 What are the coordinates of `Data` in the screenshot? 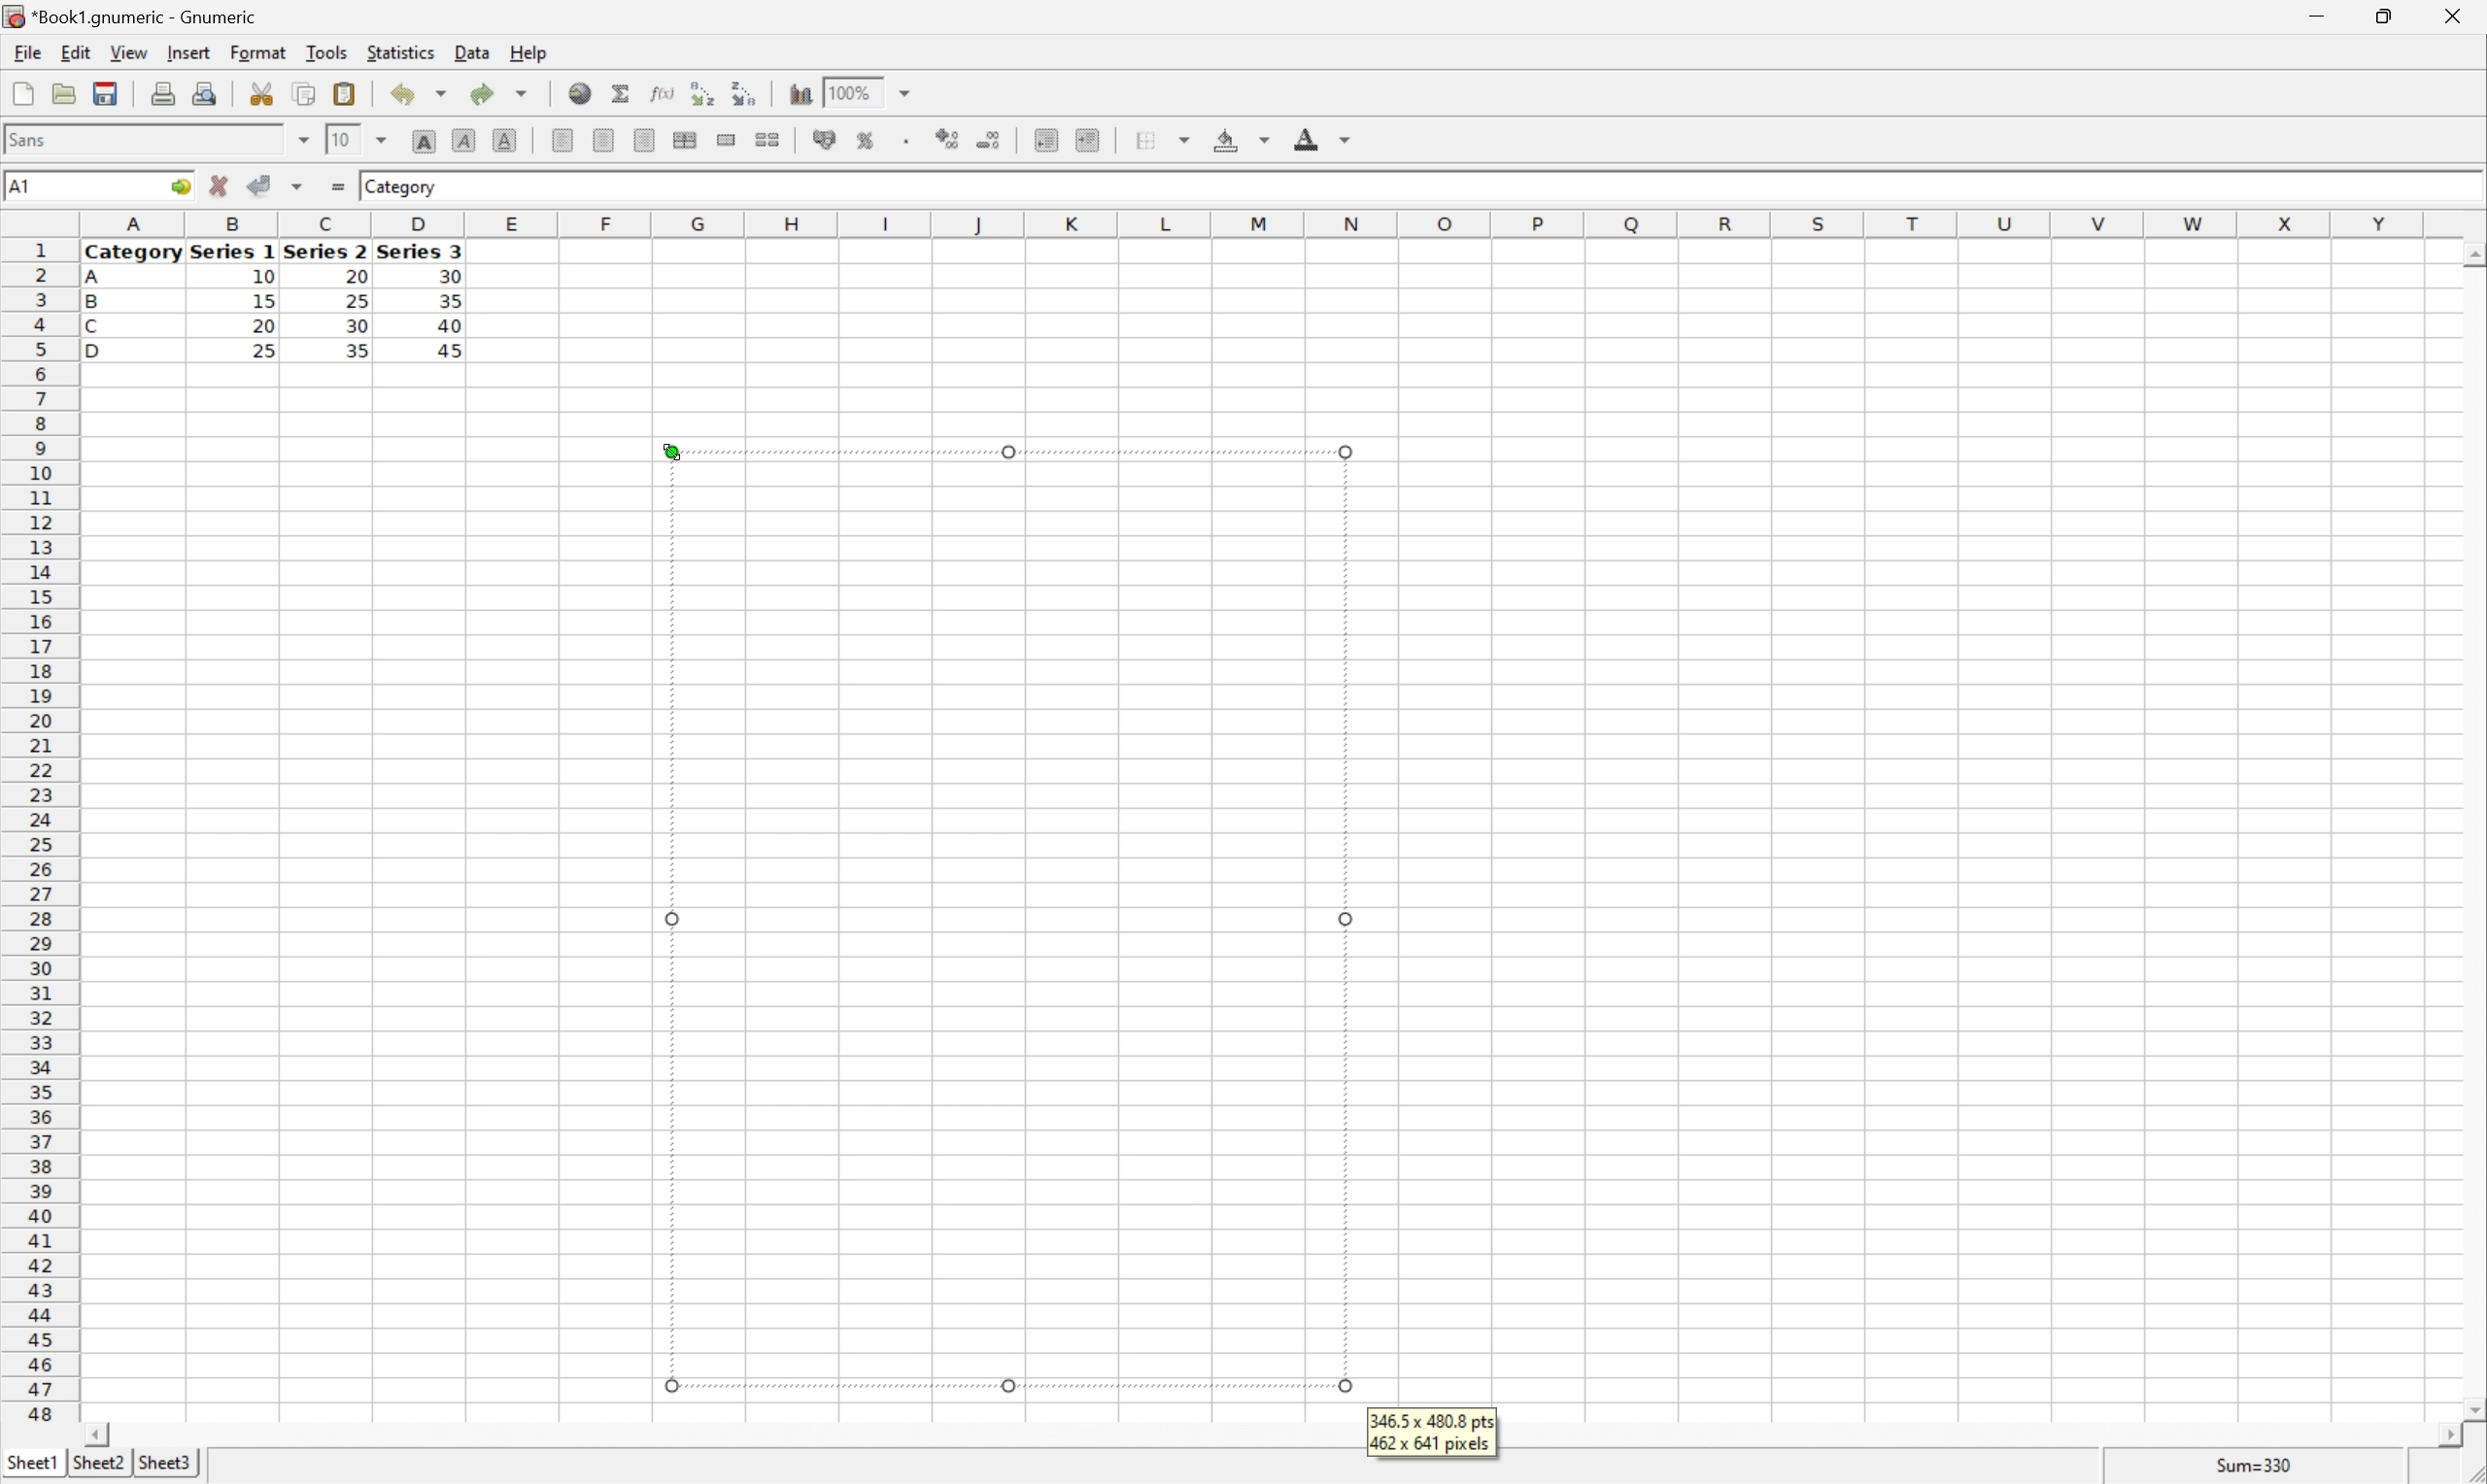 It's located at (474, 50).